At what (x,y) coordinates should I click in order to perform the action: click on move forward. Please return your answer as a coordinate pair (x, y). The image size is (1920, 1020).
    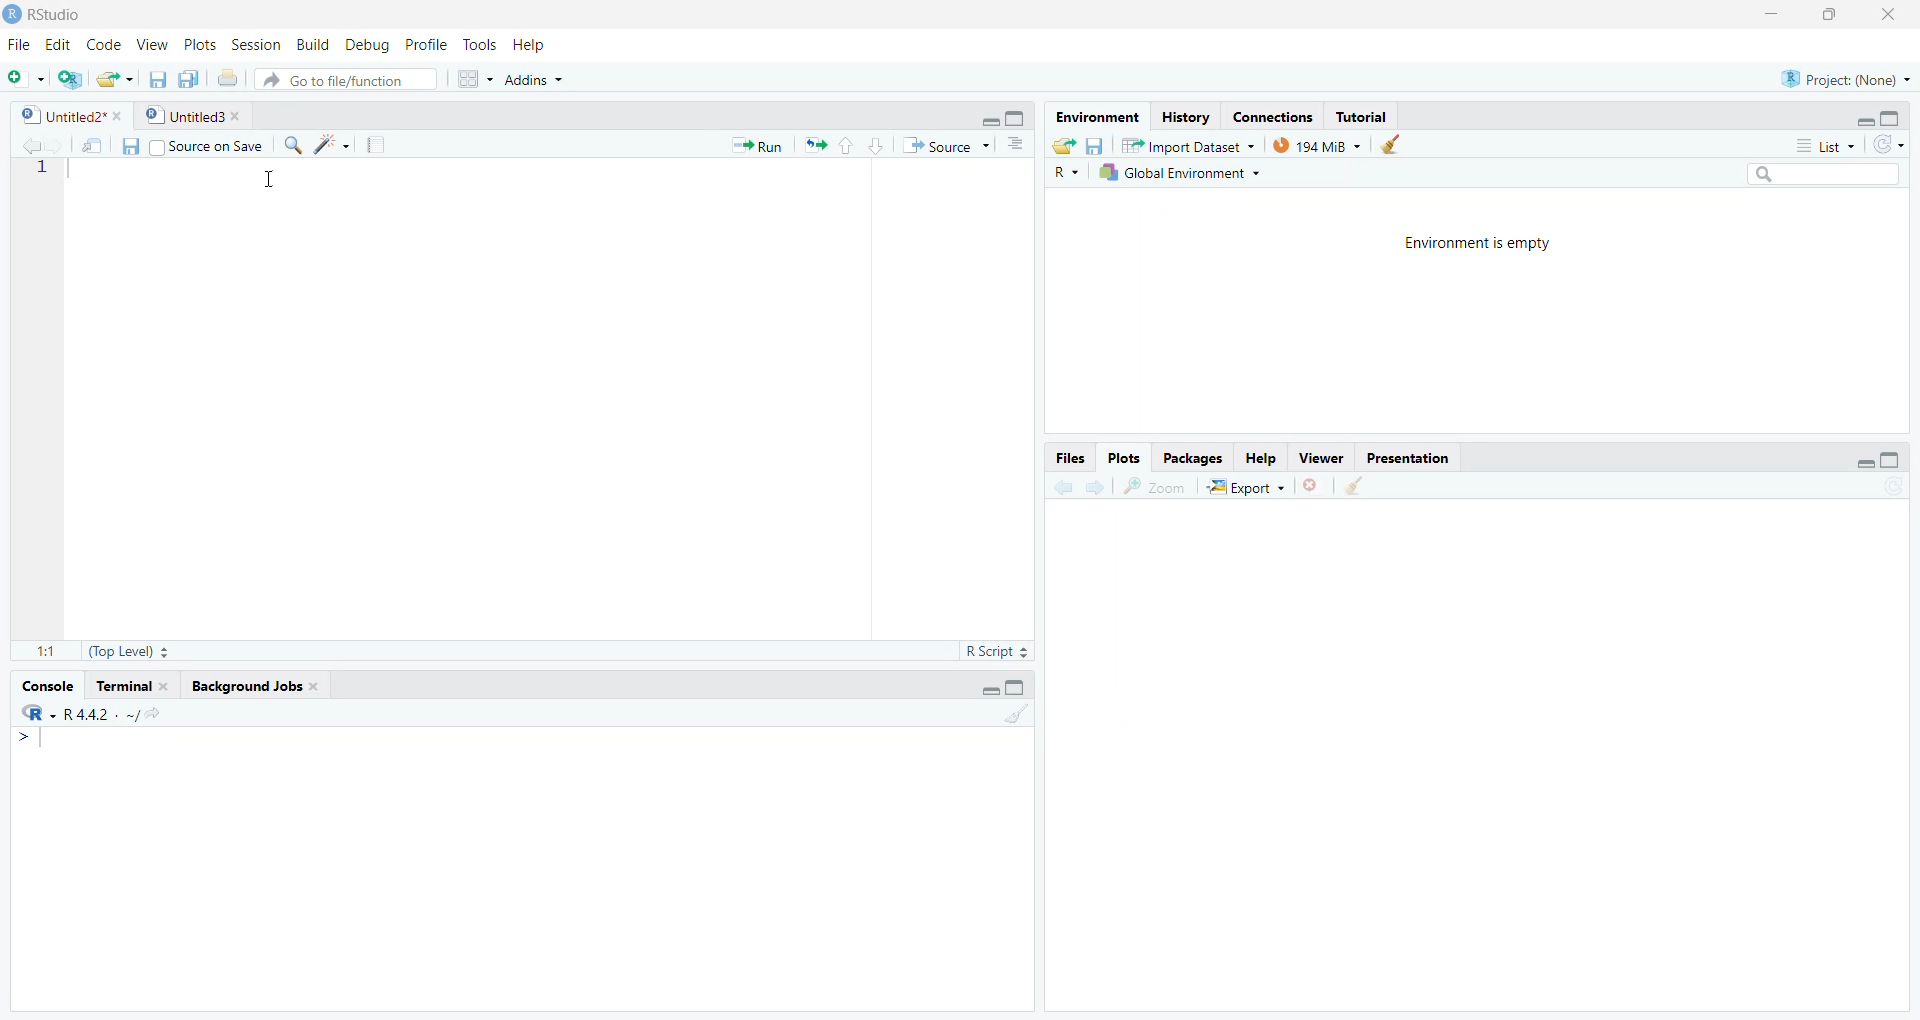
    Looking at the image, I should click on (57, 145).